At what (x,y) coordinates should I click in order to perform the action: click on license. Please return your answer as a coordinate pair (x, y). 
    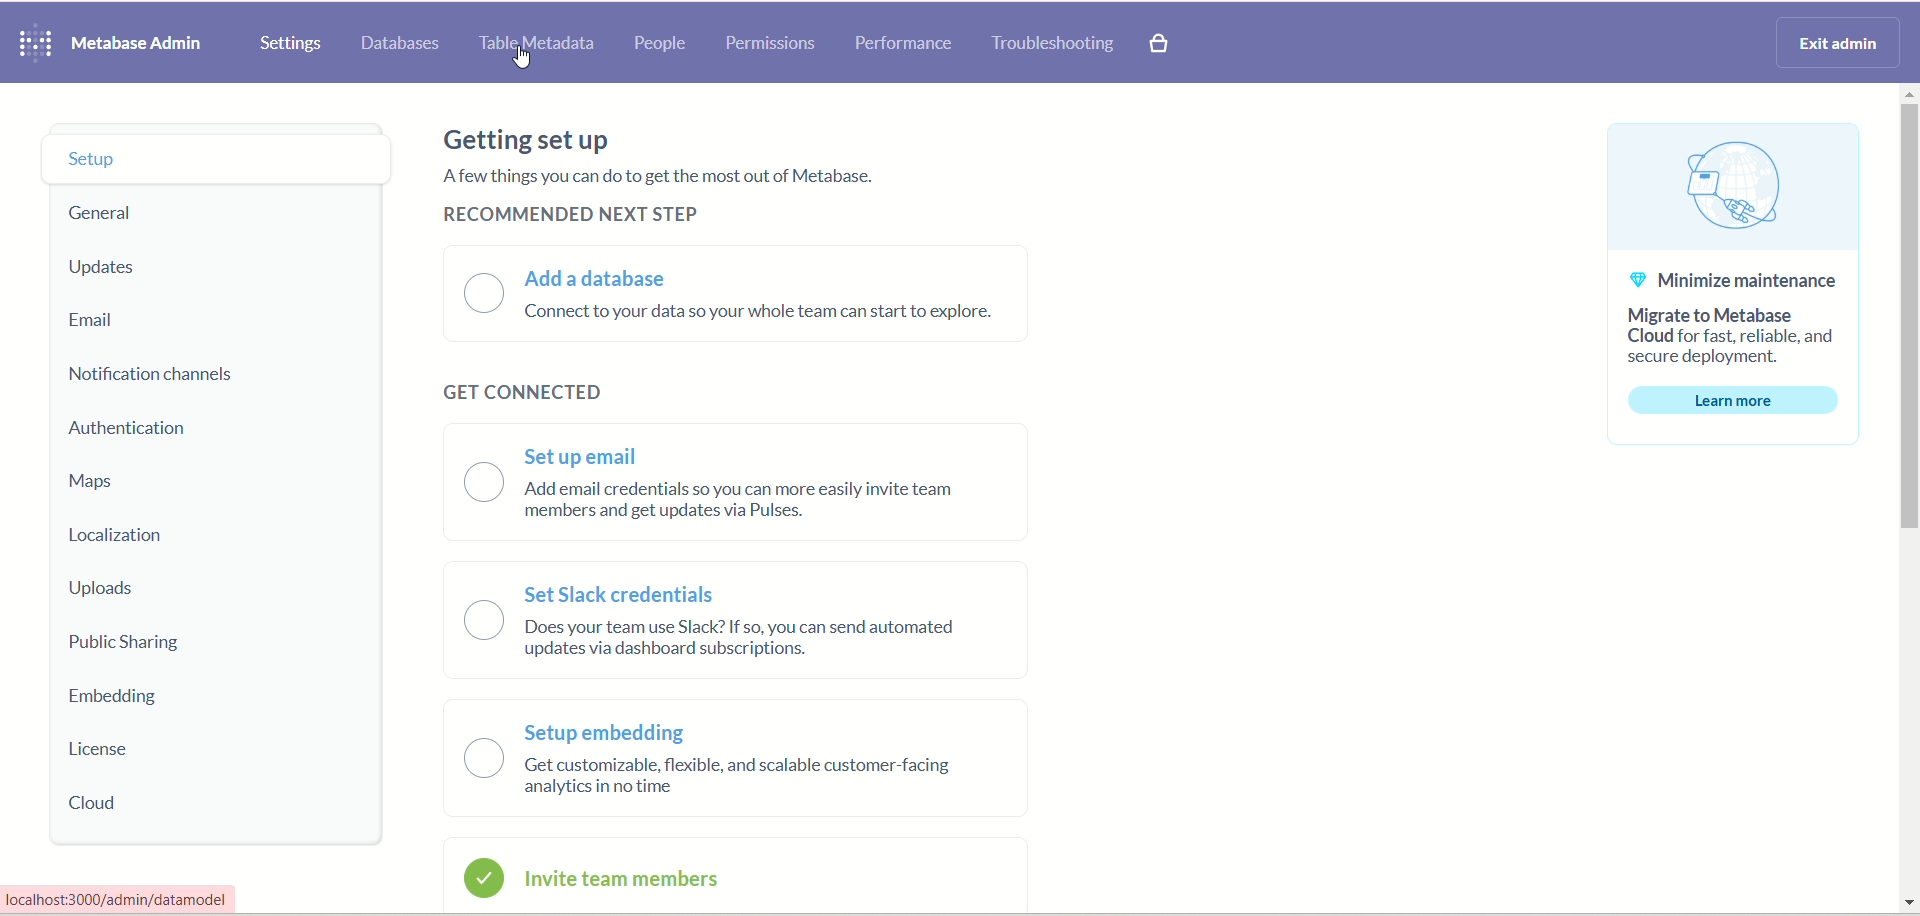
    Looking at the image, I should click on (106, 751).